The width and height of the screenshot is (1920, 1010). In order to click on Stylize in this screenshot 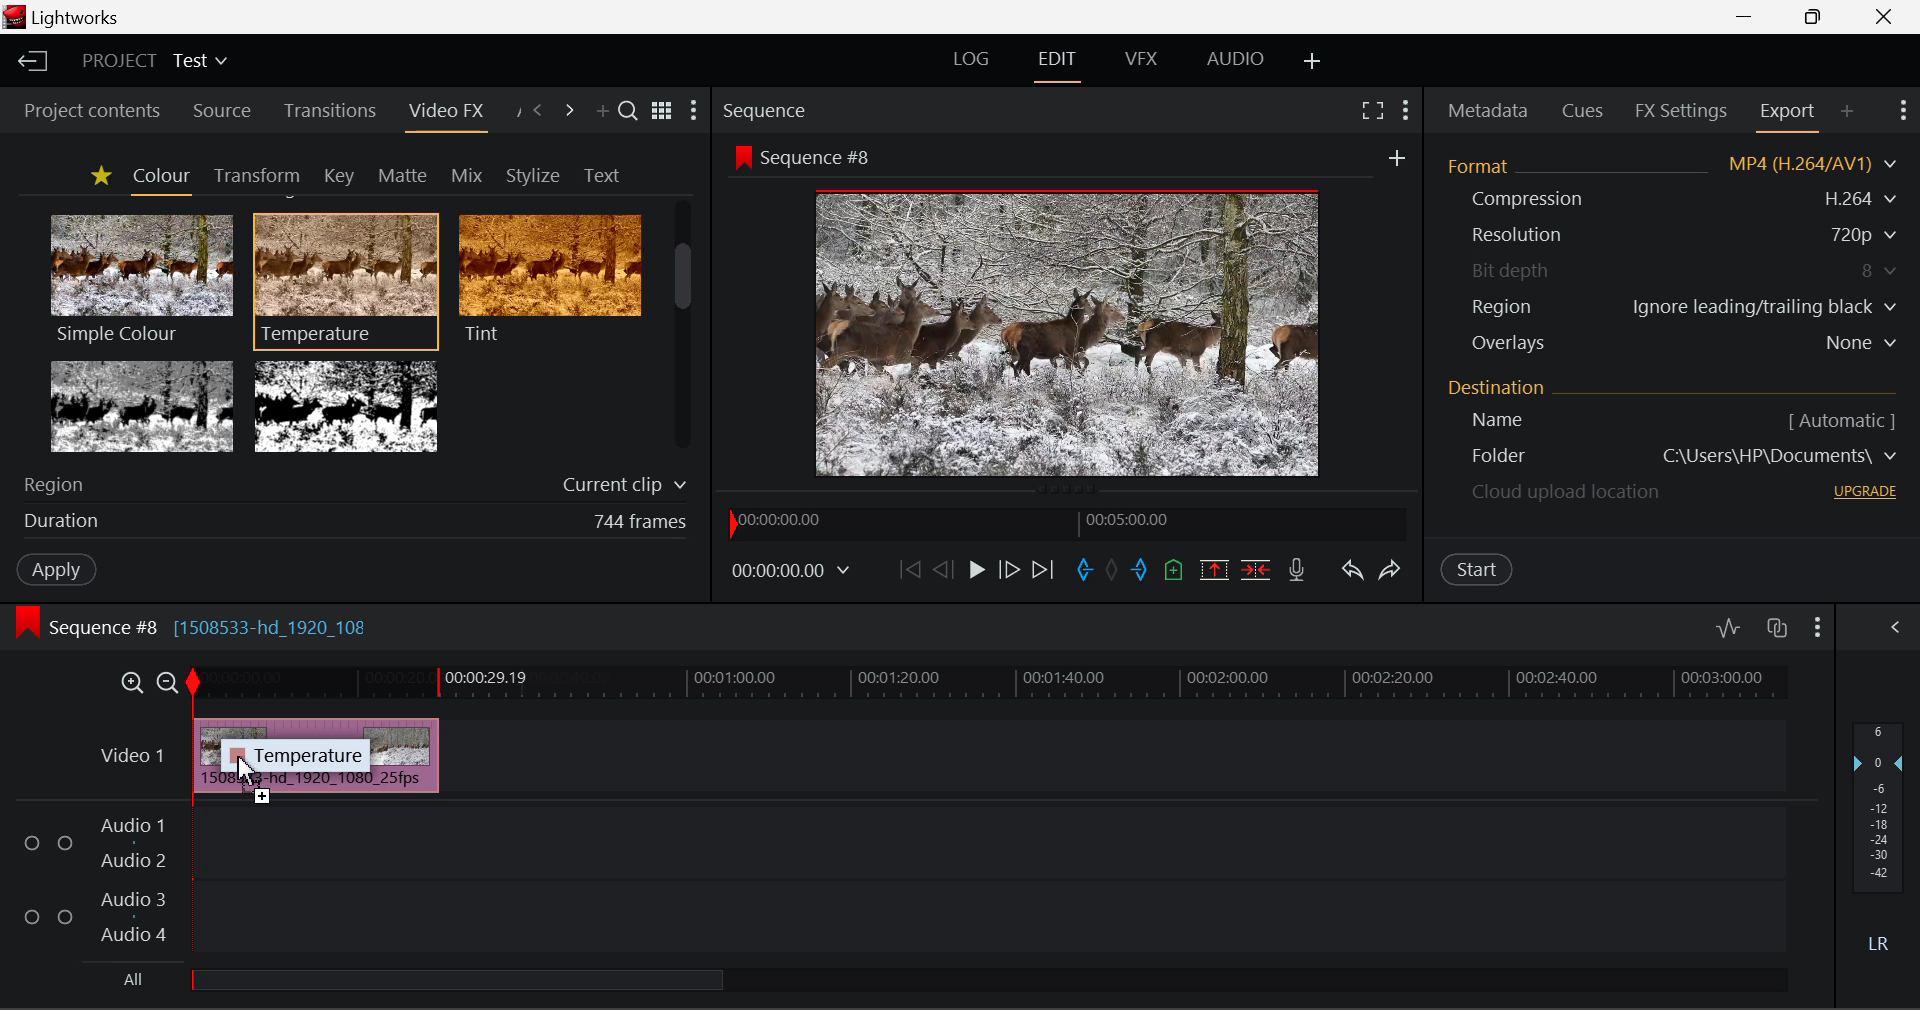, I will do `click(533, 173)`.